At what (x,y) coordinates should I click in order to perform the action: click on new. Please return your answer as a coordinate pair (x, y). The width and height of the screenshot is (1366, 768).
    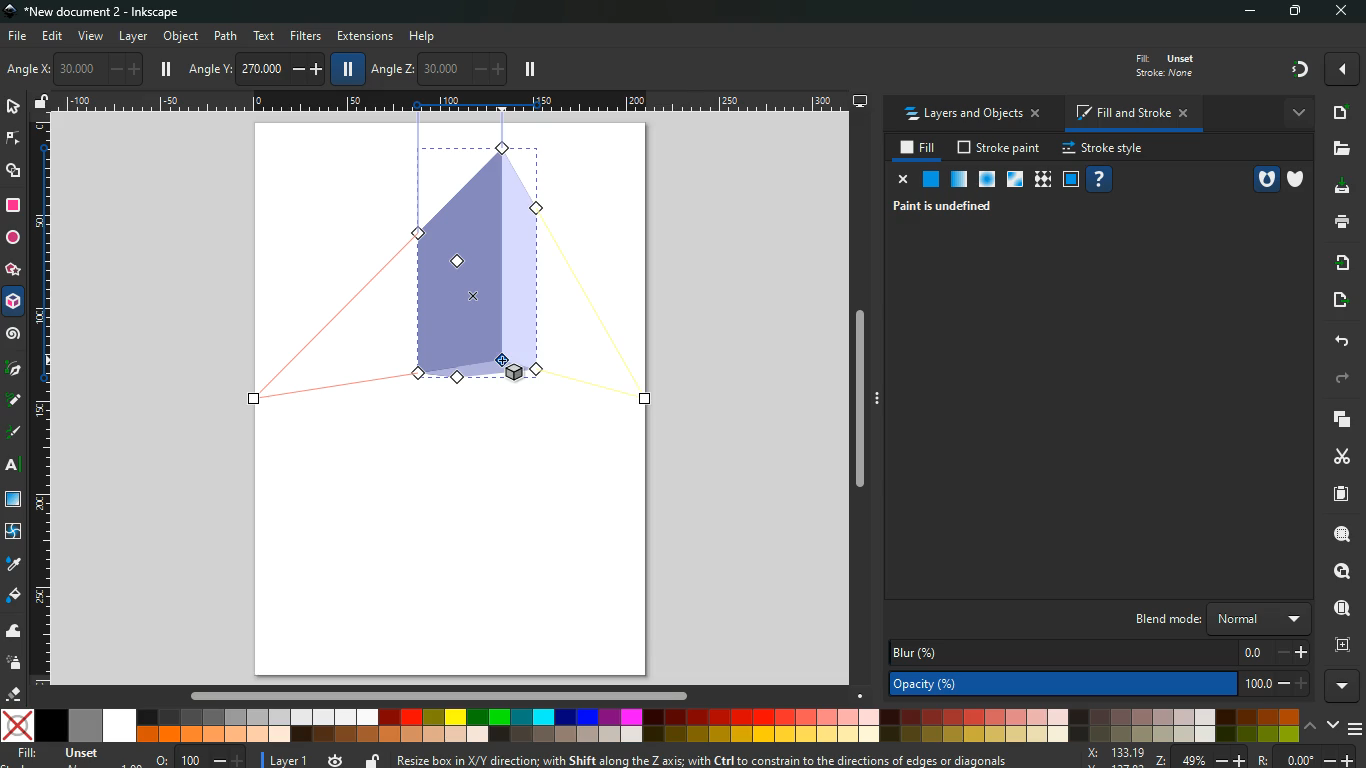
    Looking at the image, I should click on (1338, 113).